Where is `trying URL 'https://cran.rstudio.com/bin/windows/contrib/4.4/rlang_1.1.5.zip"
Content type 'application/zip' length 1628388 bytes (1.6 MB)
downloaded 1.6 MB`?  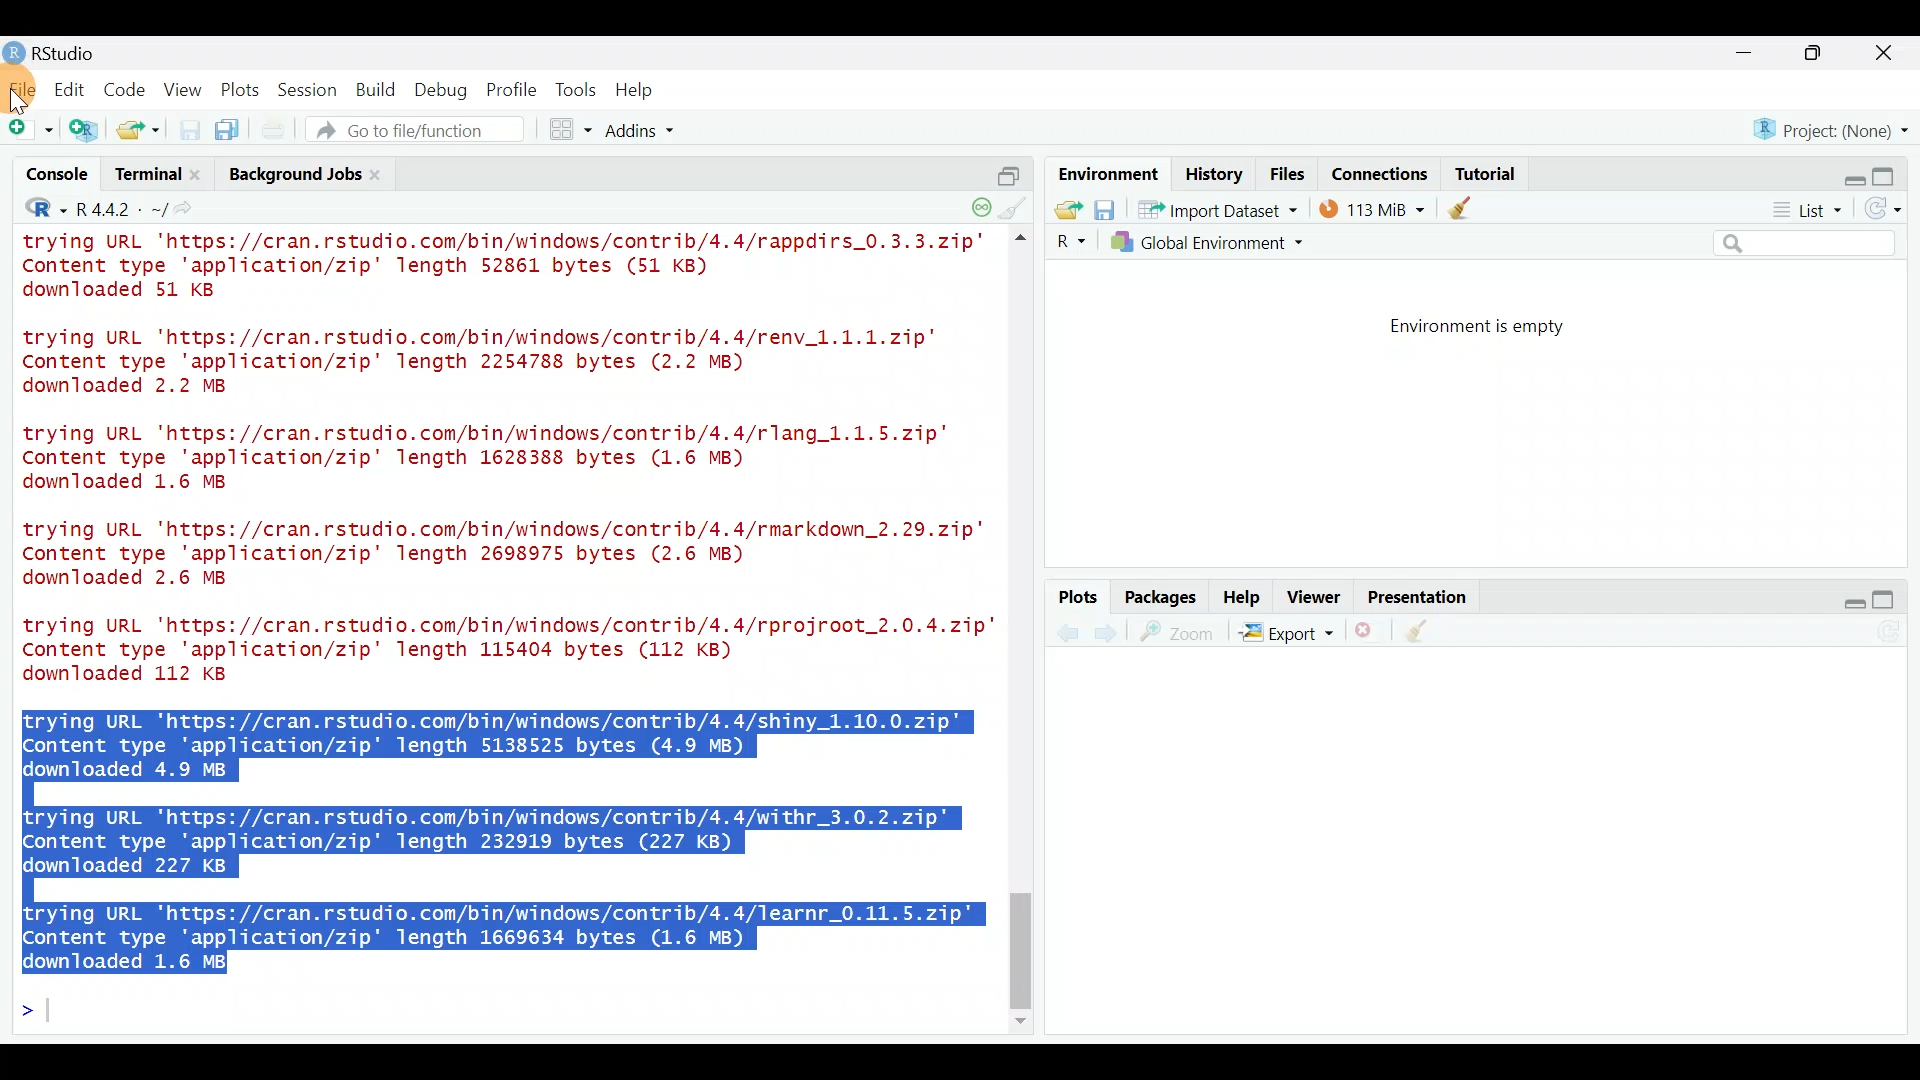 trying URL 'https://cran.rstudio.com/bin/windows/contrib/4.4/rlang_1.1.5.zip"
Content type 'application/zip' length 1628388 bytes (1.6 MB)
downloaded 1.6 MB is located at coordinates (504, 461).